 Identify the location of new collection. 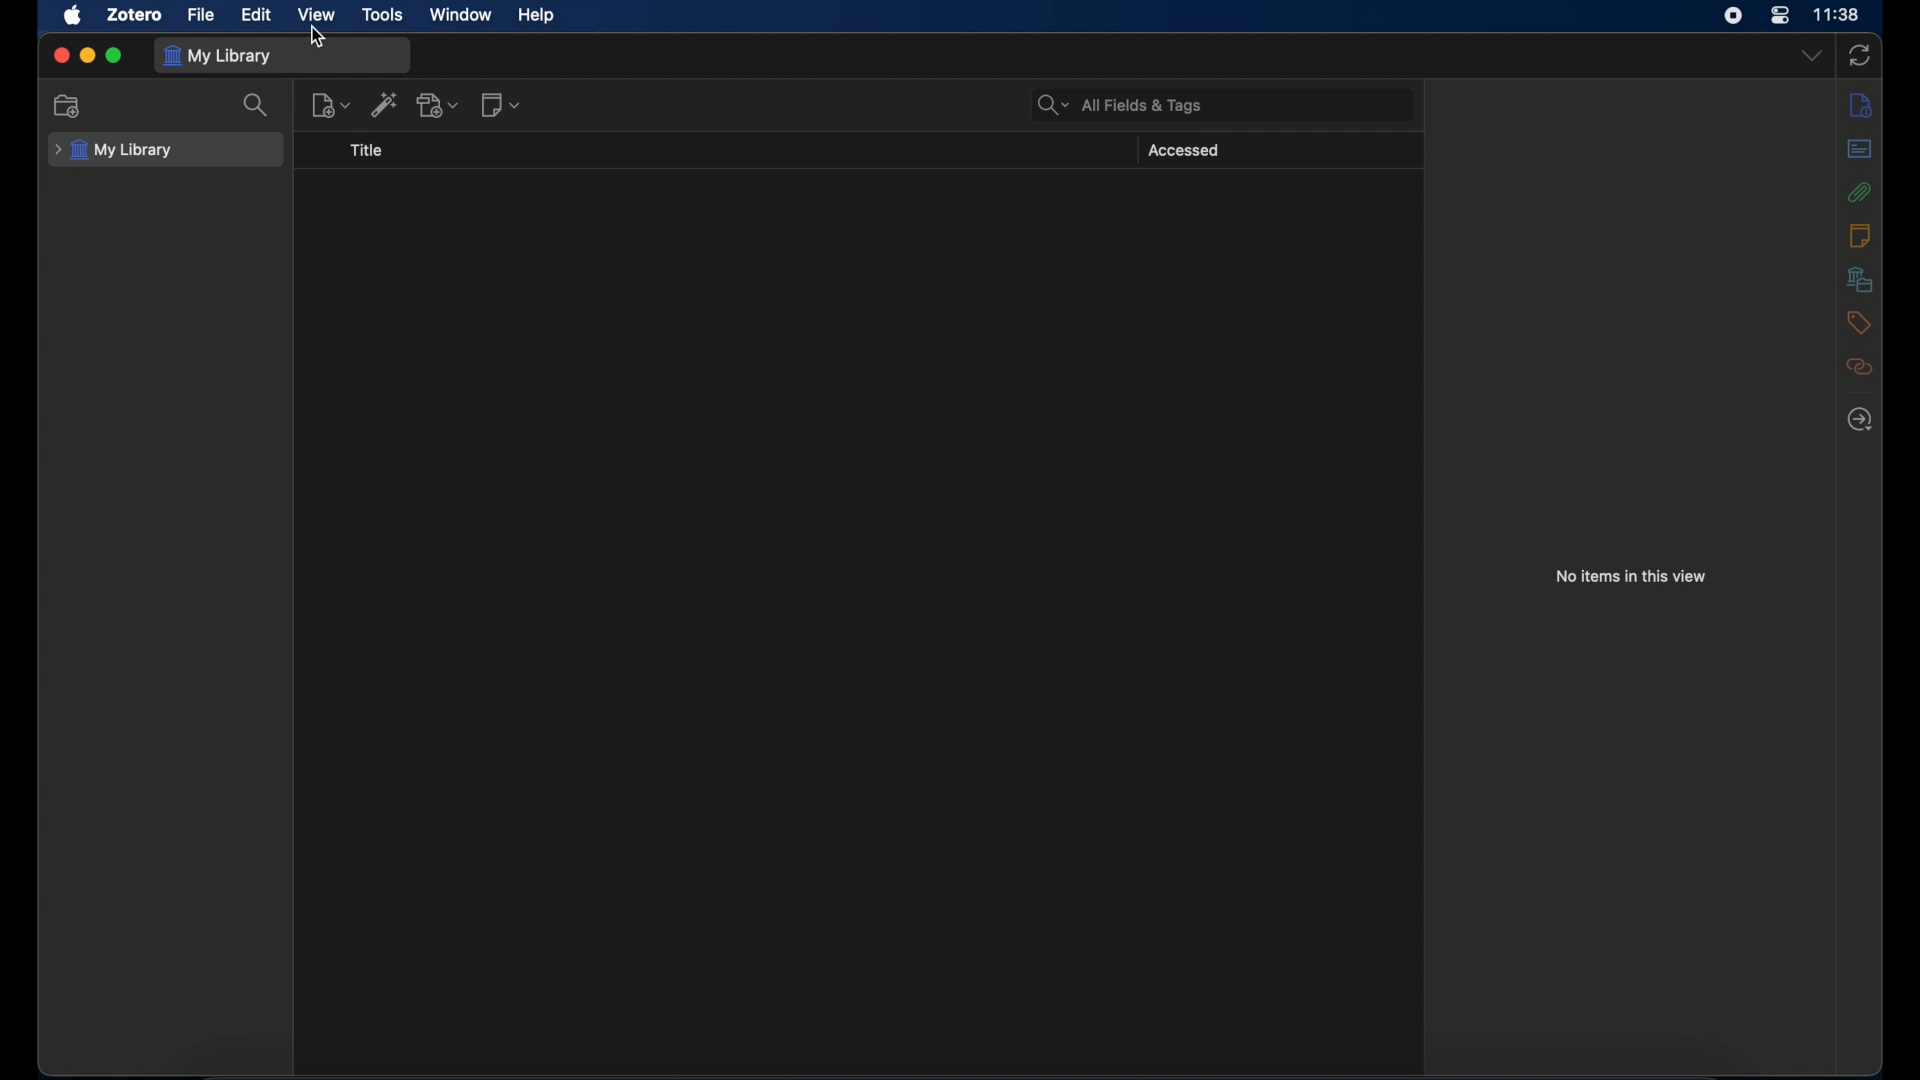
(67, 105).